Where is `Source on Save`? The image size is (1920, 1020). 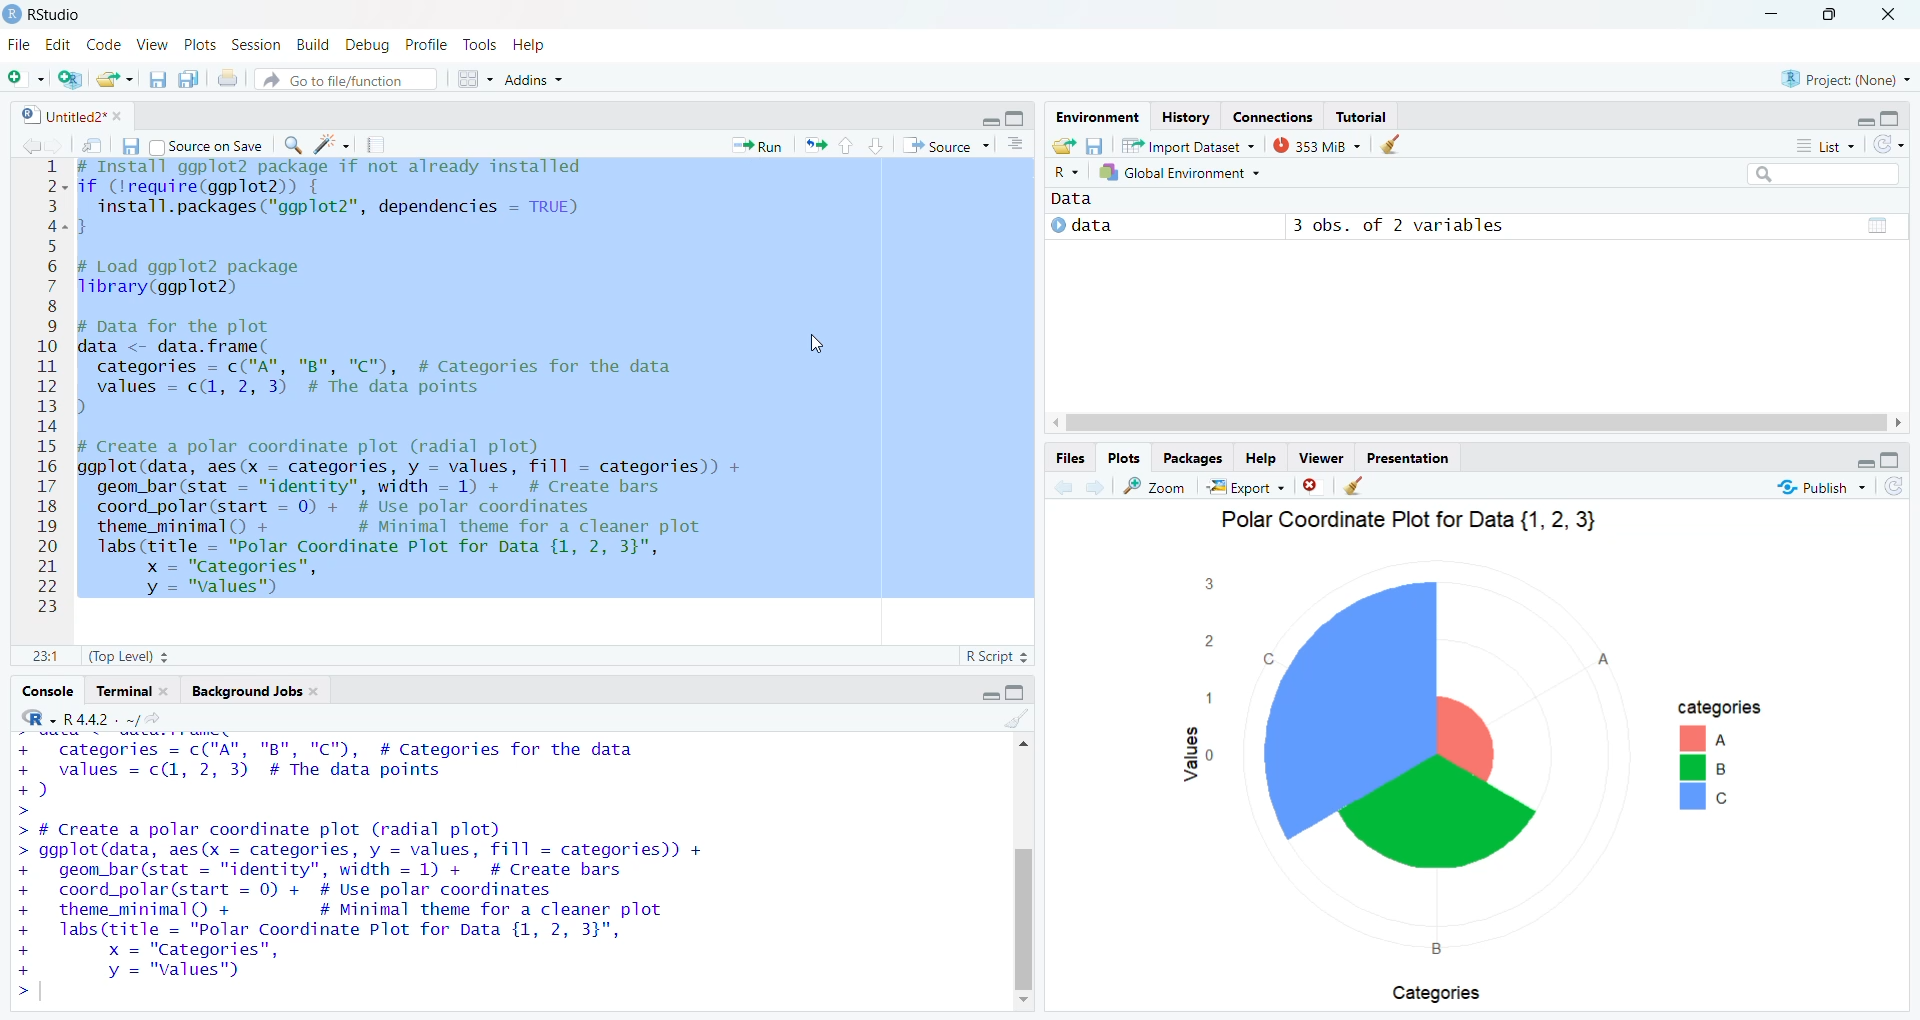
Source on Save is located at coordinates (208, 147).